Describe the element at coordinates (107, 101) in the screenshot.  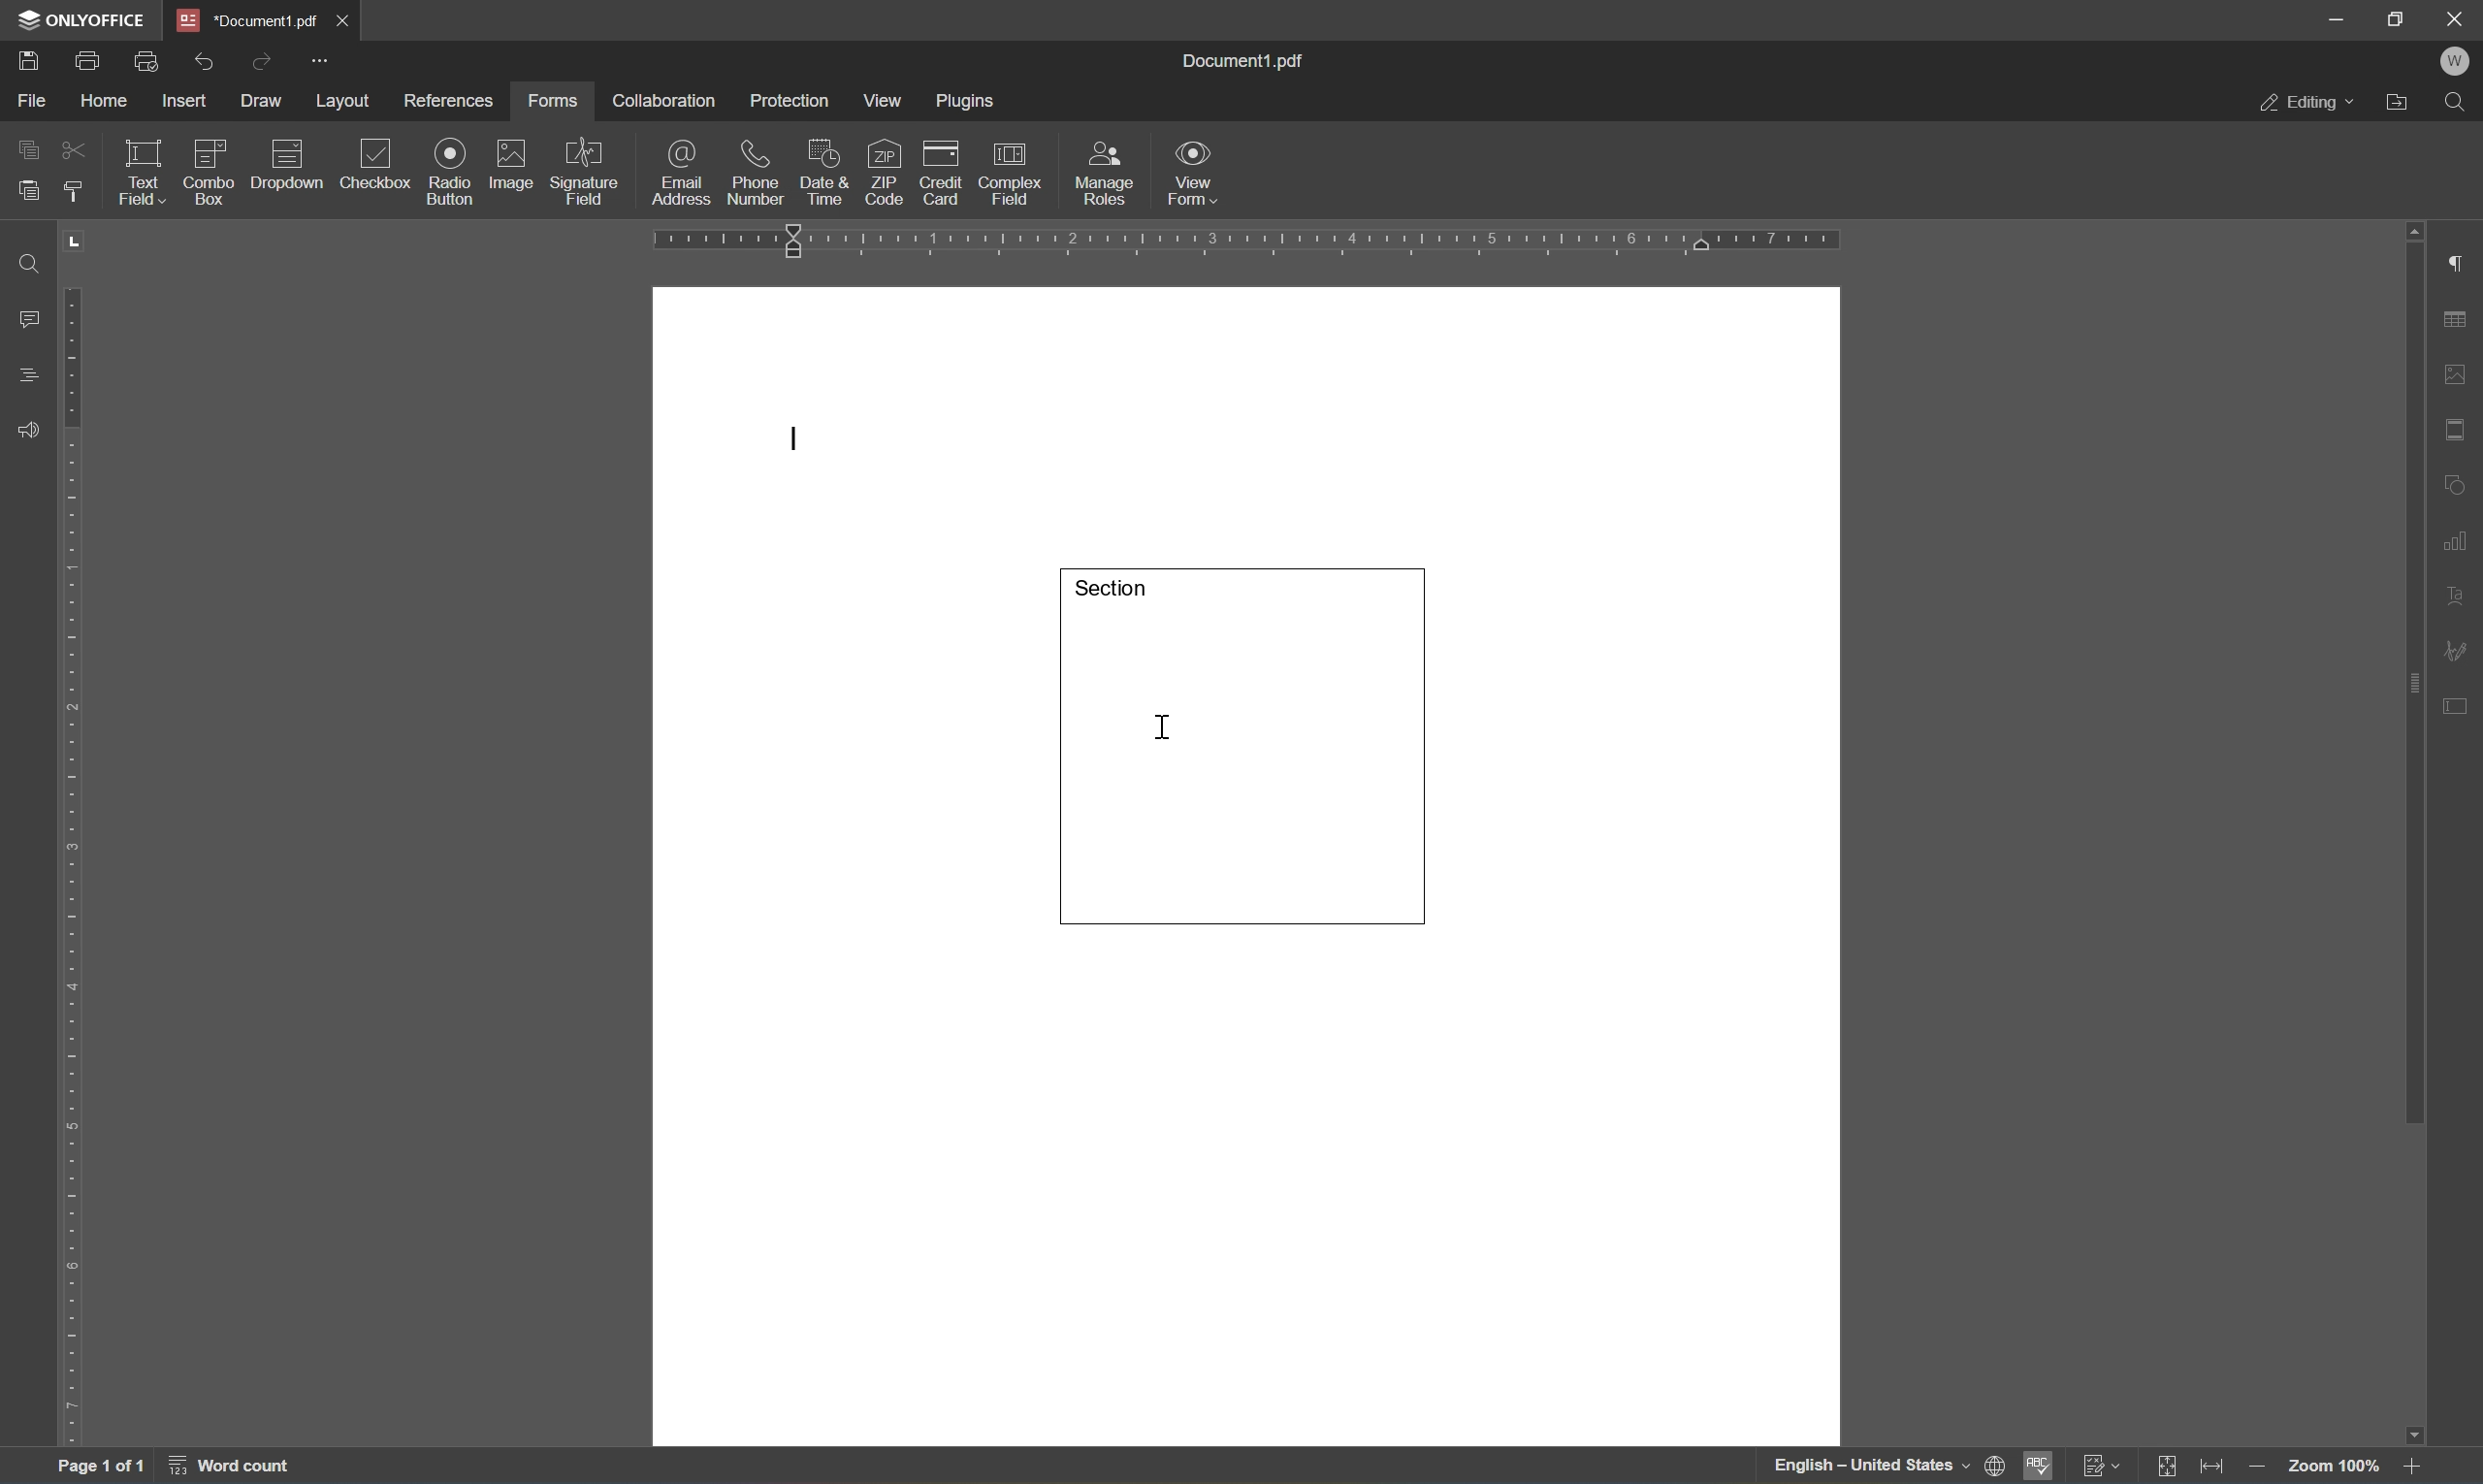
I see `home` at that location.